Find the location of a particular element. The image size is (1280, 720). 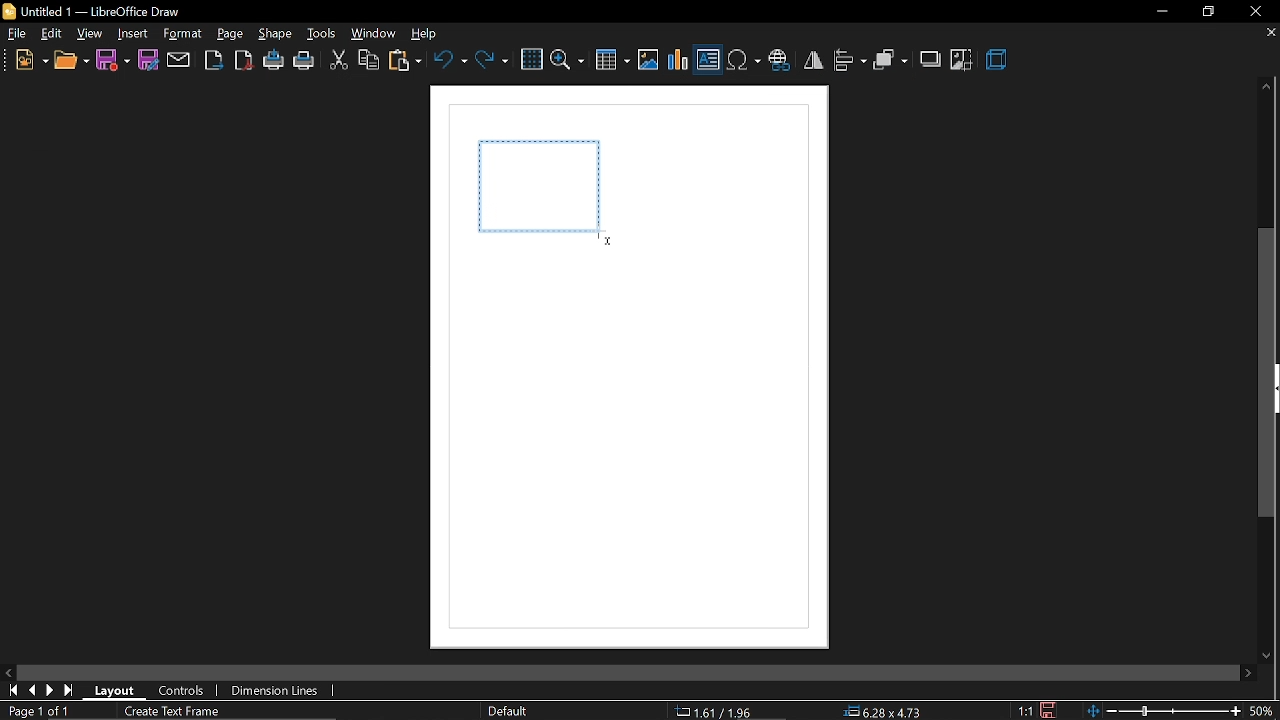

flip is located at coordinates (813, 60).